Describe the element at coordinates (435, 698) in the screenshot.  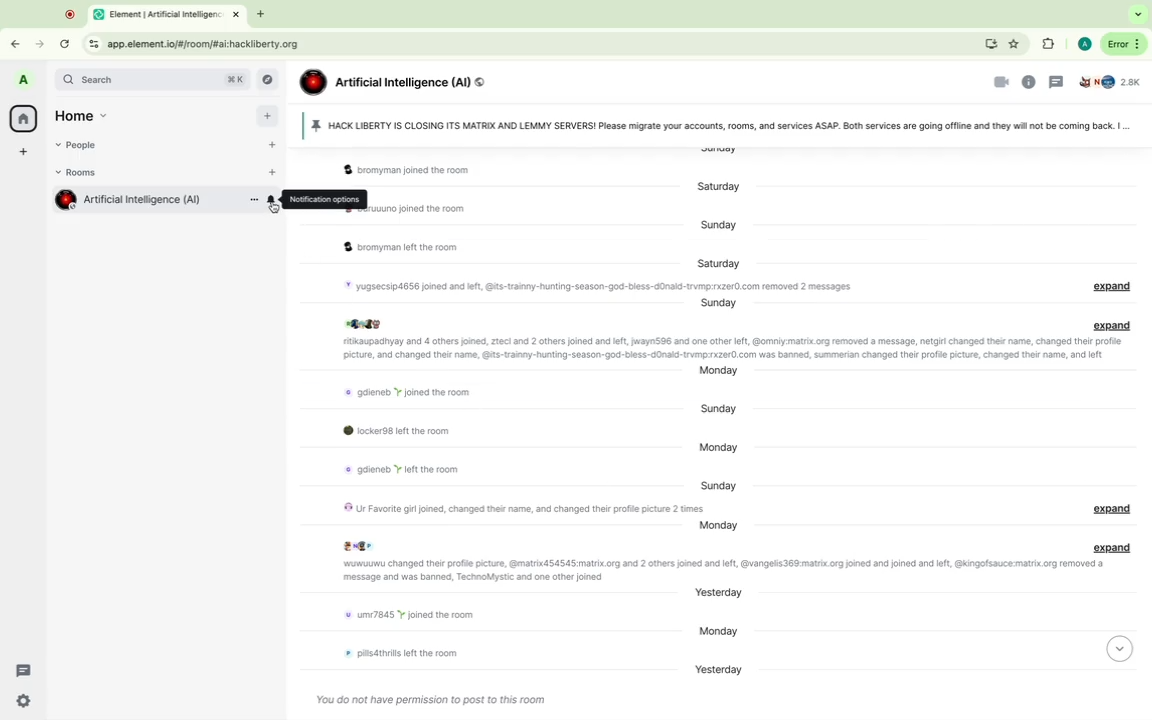
I see `Message` at that location.